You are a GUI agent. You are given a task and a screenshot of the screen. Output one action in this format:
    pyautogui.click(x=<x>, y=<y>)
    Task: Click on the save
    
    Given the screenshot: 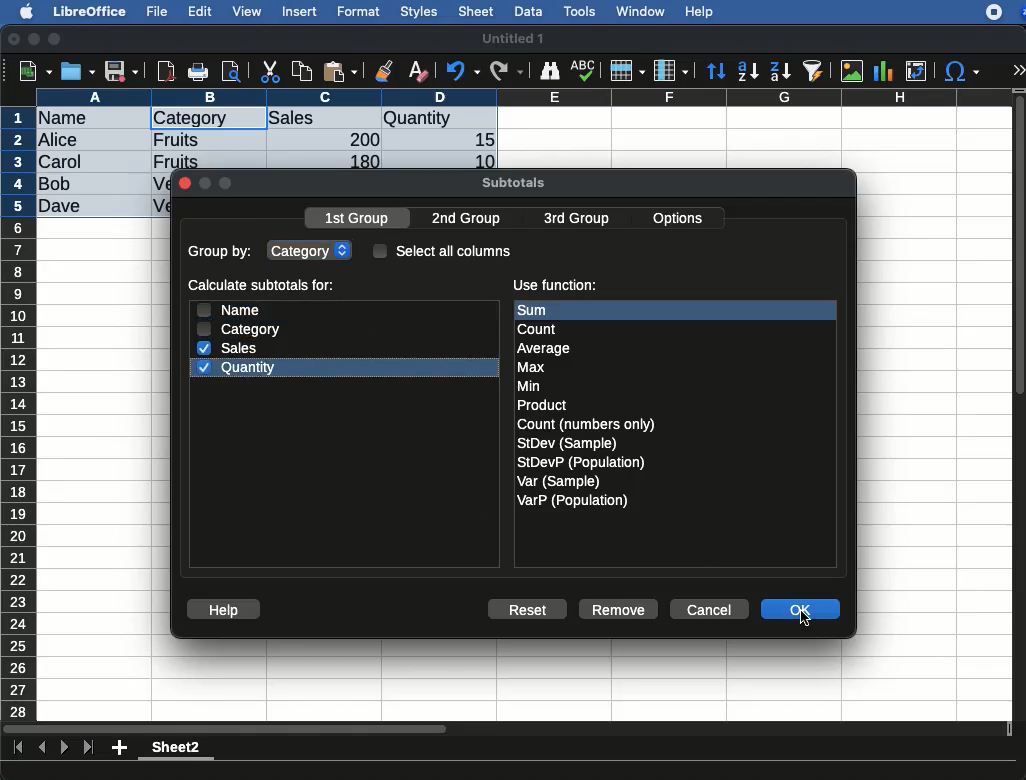 What is the action you would take?
    pyautogui.click(x=79, y=71)
    